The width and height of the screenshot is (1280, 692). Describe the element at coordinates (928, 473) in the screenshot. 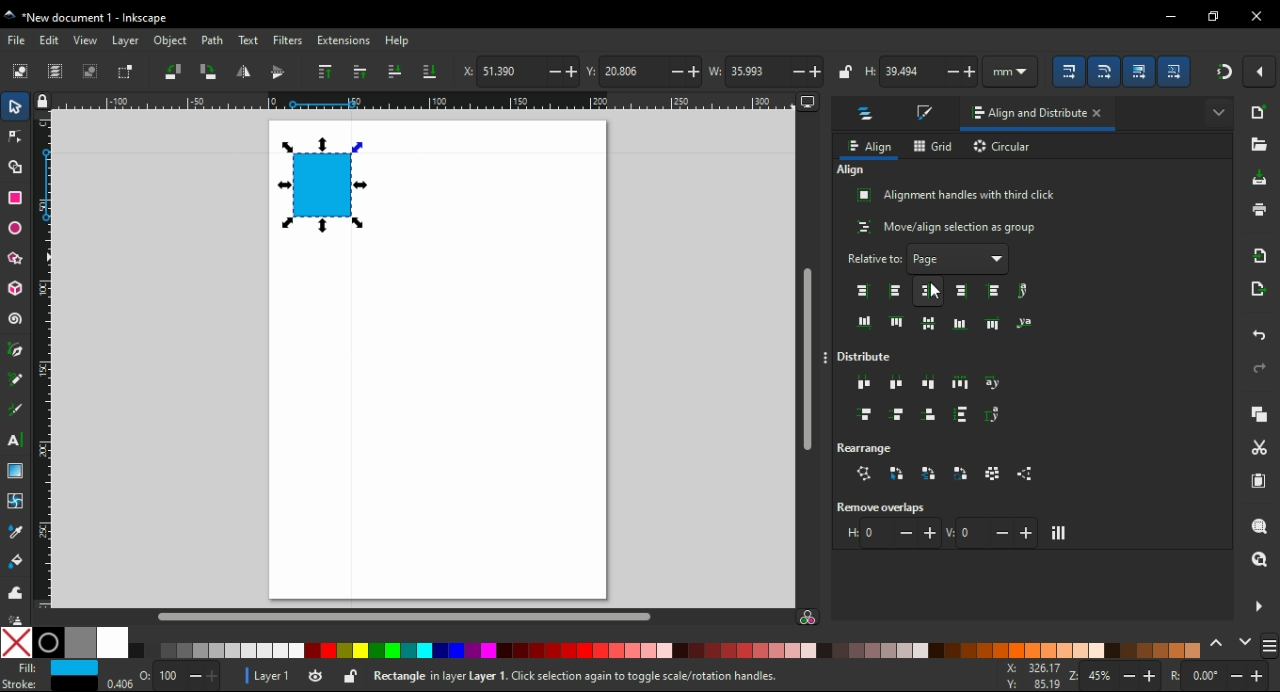

I see `change positions of selected objects - stacking order` at that location.